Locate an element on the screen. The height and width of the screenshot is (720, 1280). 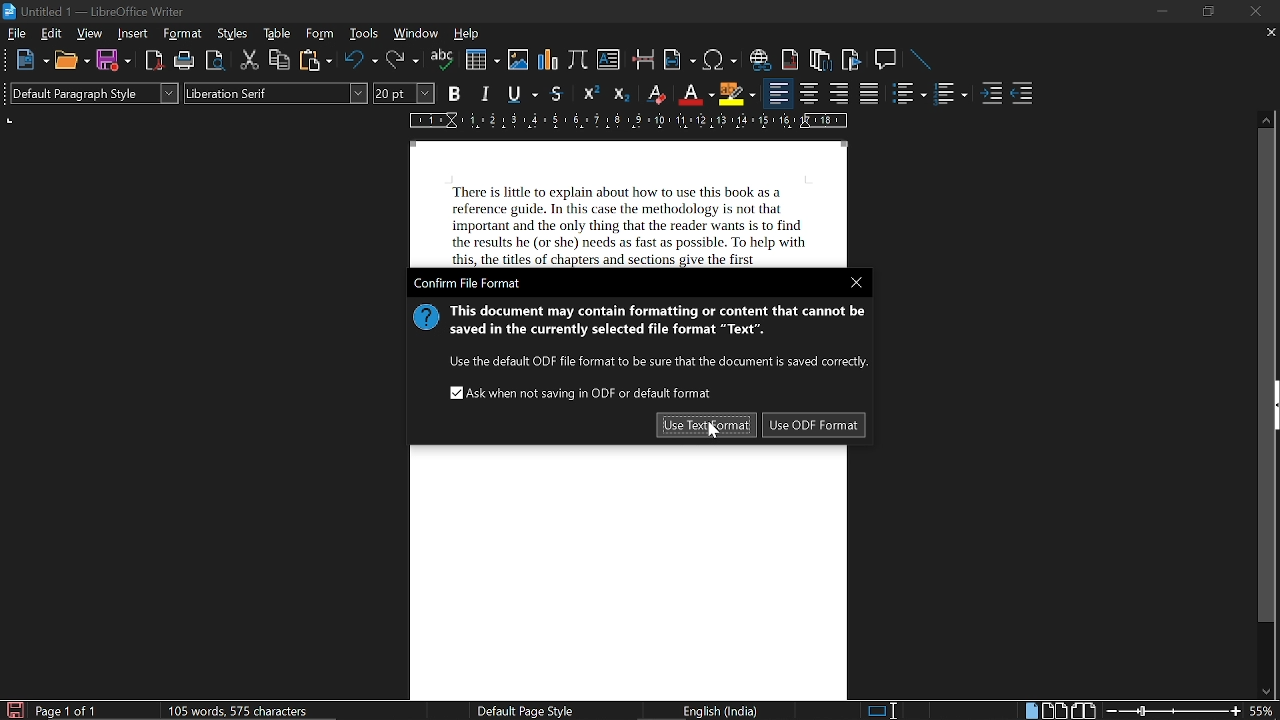
font size is located at coordinates (404, 93).